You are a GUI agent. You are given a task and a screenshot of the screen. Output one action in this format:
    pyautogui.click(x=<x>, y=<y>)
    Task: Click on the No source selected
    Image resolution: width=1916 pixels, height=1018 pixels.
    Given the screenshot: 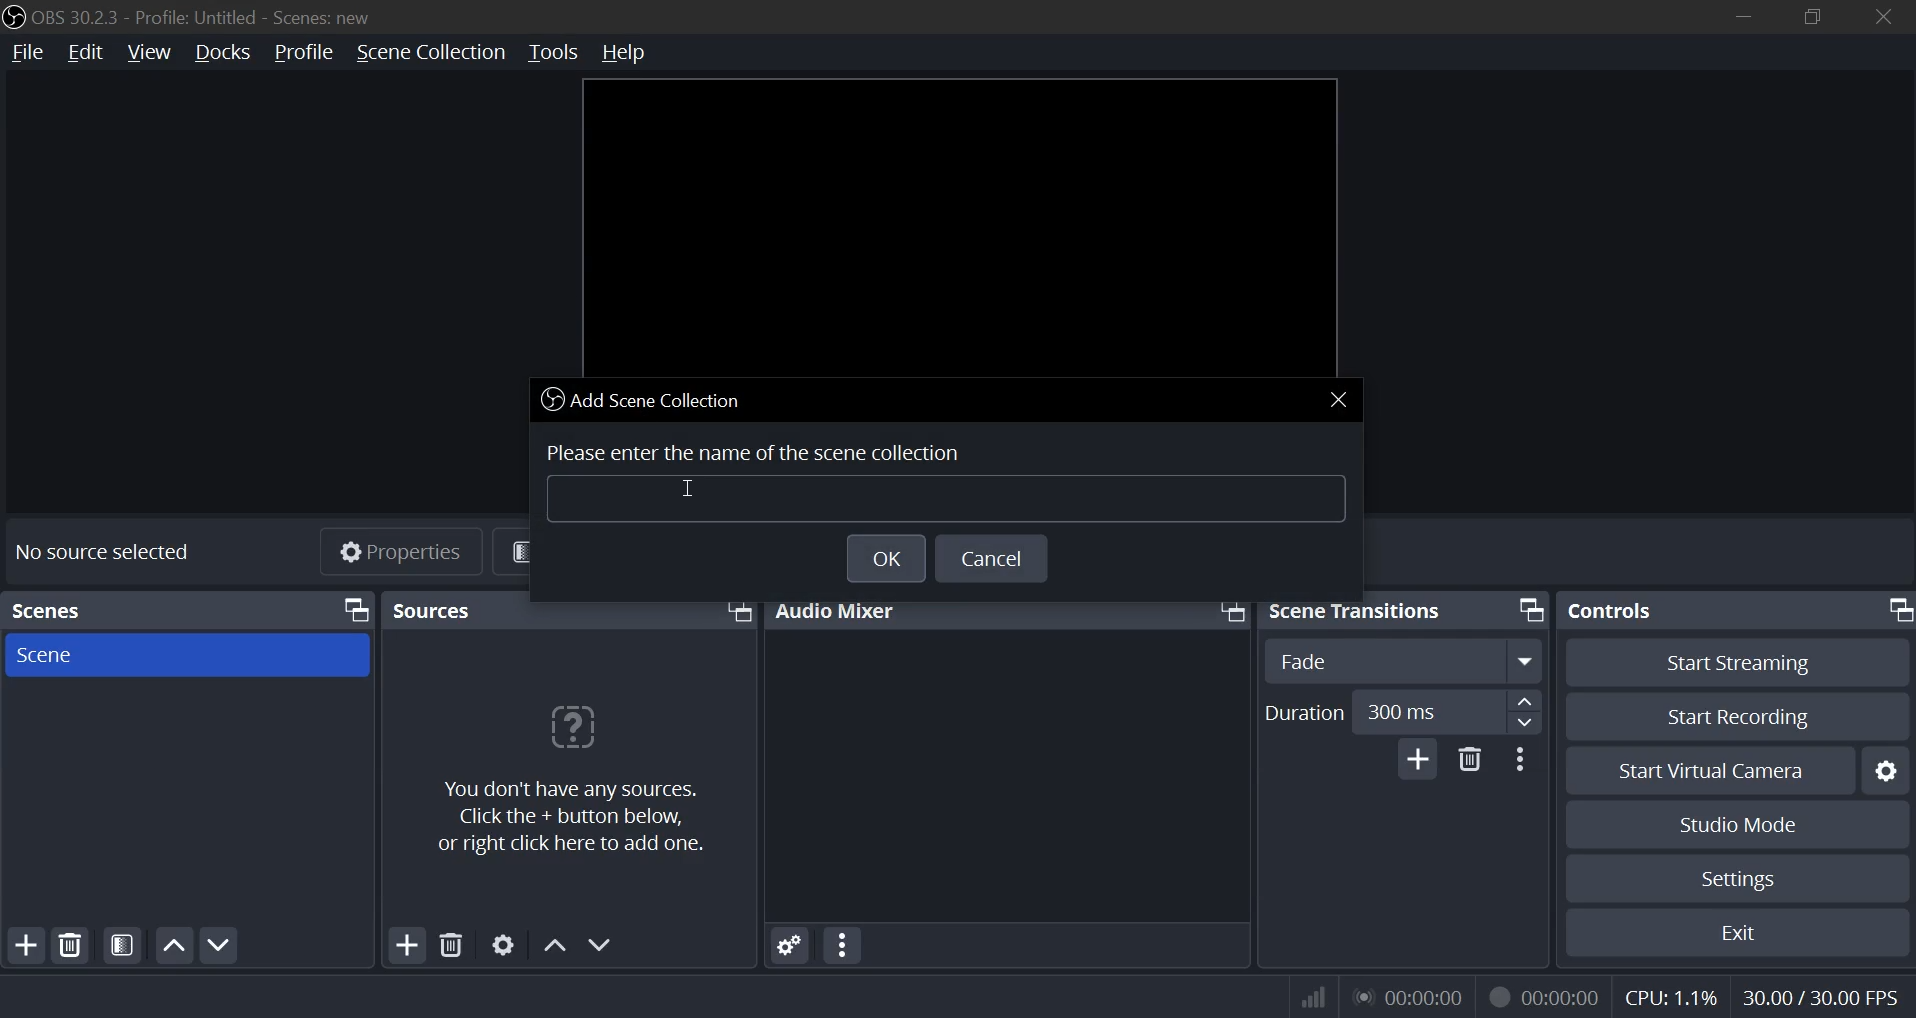 What is the action you would take?
    pyautogui.click(x=102, y=550)
    